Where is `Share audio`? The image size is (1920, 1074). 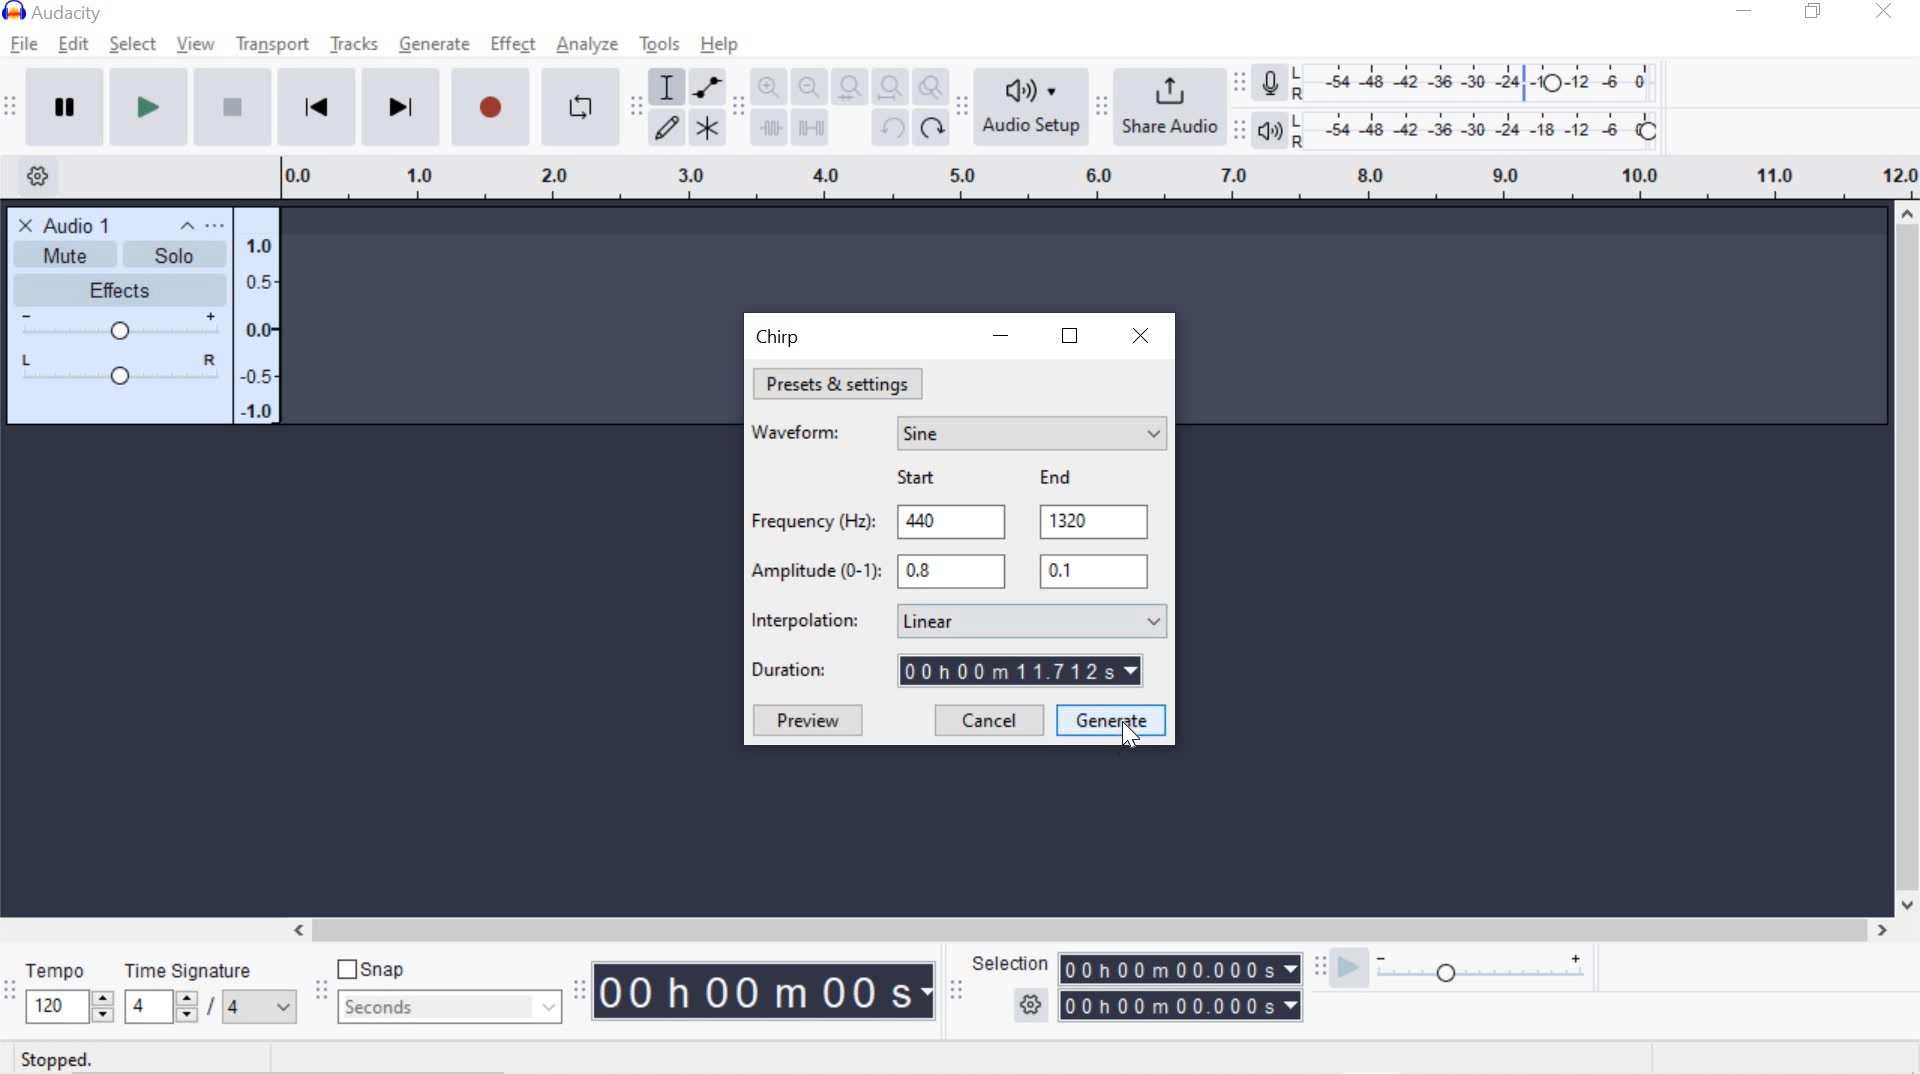 Share audio is located at coordinates (1169, 105).